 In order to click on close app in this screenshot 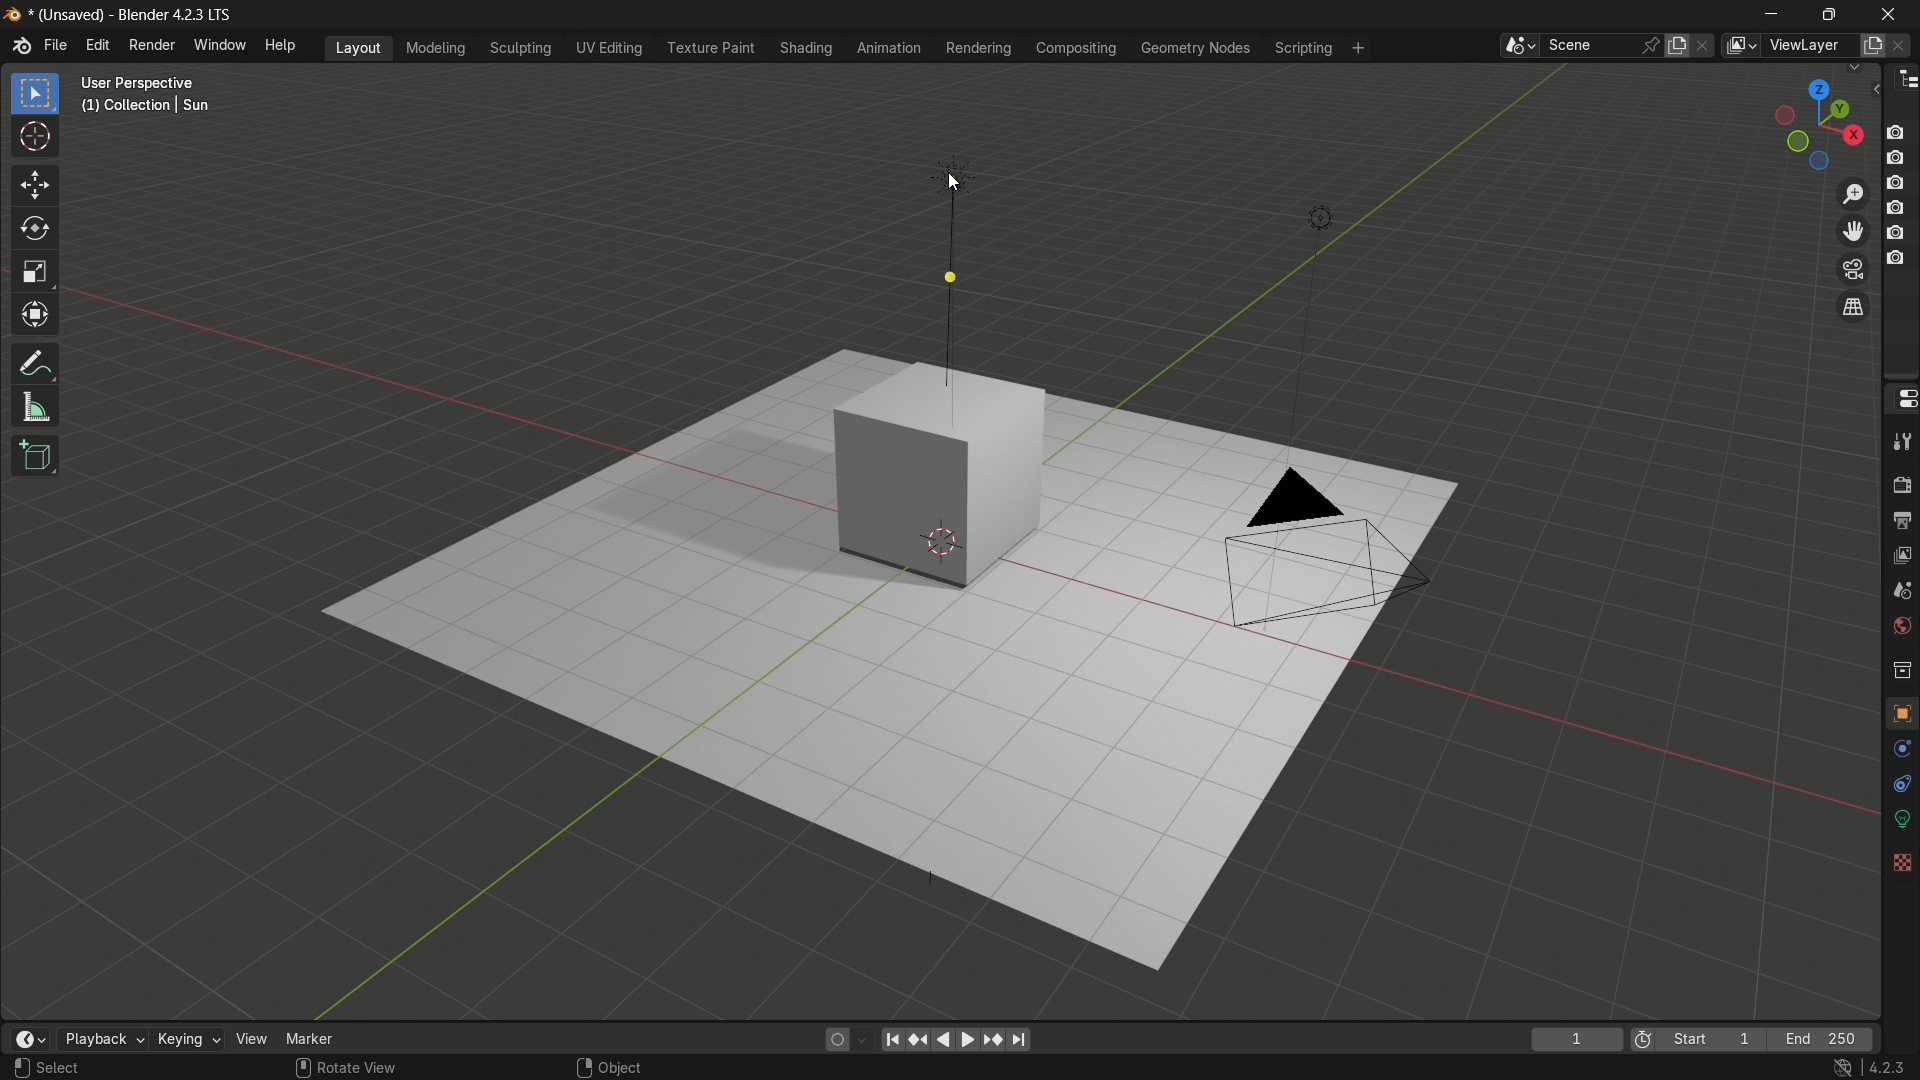, I will do `click(1894, 12)`.